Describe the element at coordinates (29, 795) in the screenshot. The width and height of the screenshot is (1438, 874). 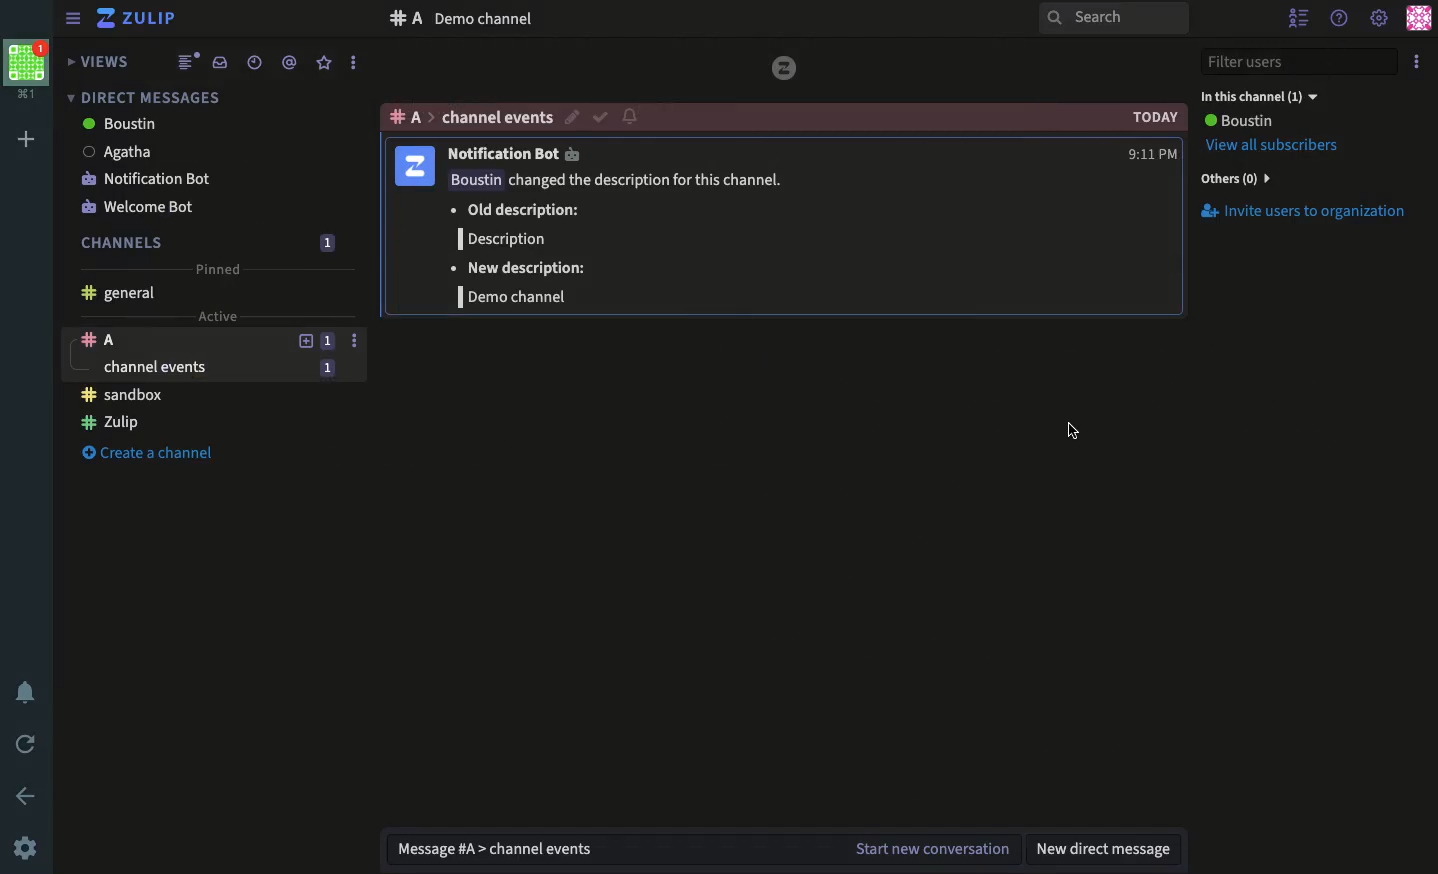
I see `Back` at that location.